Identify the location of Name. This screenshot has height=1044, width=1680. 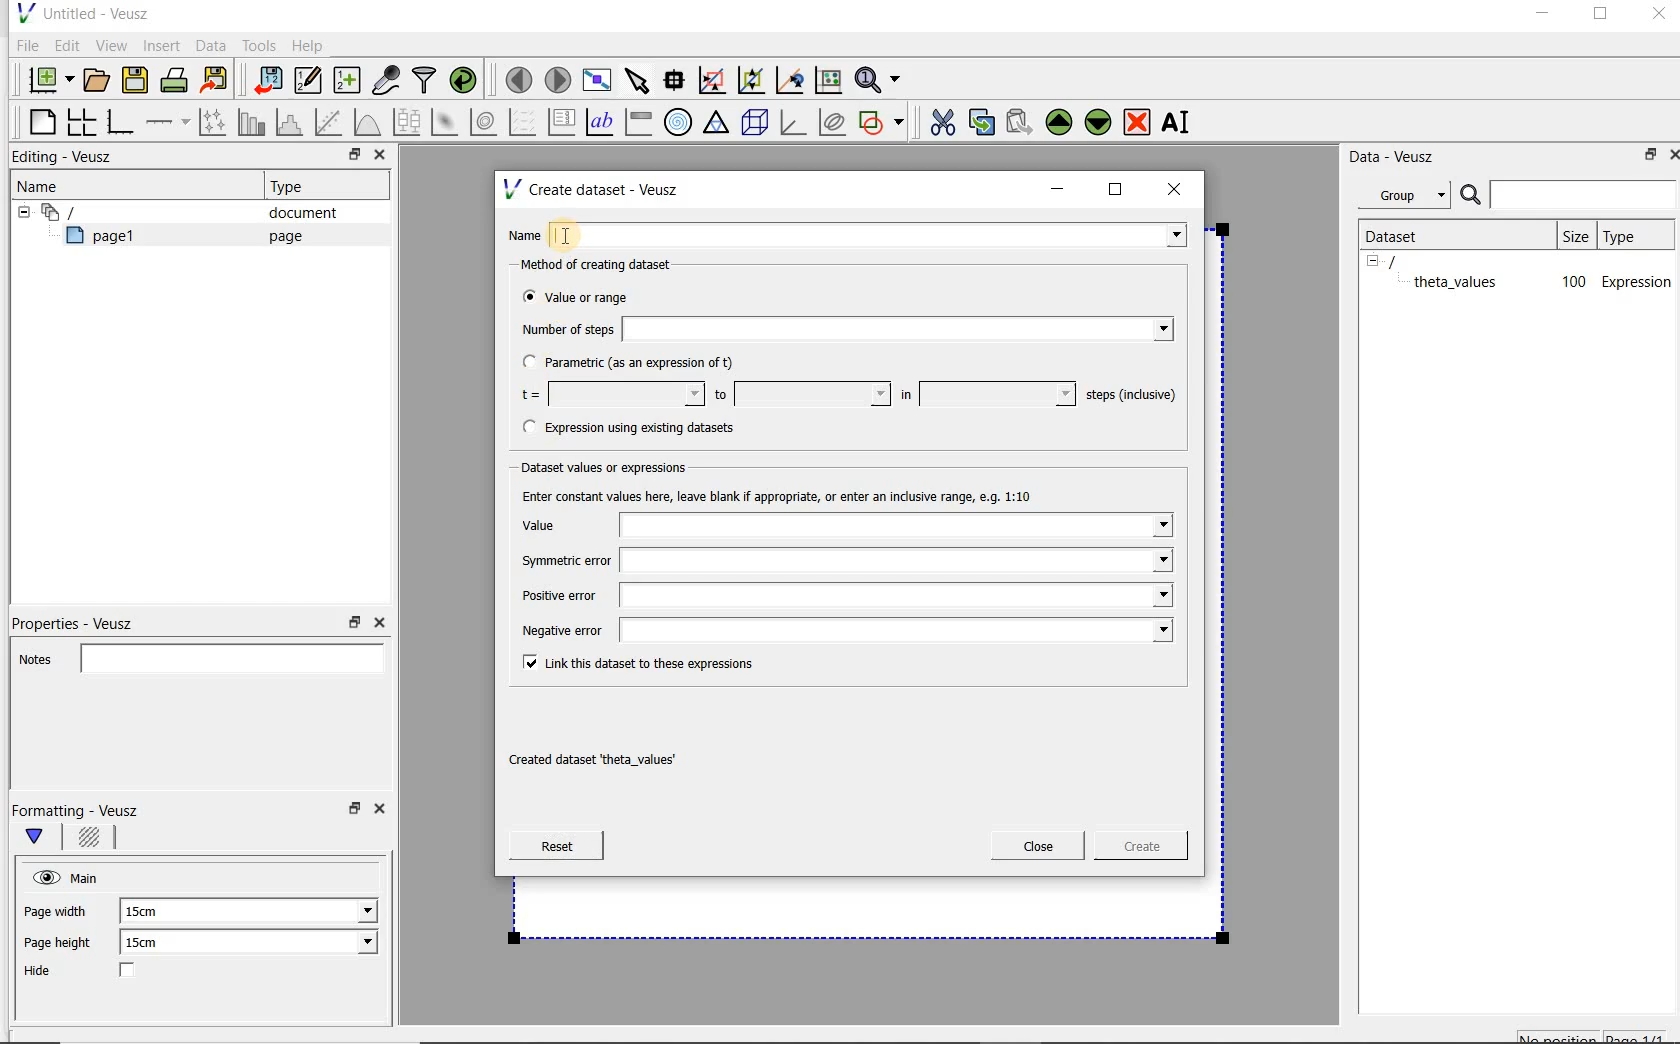
(852, 233).